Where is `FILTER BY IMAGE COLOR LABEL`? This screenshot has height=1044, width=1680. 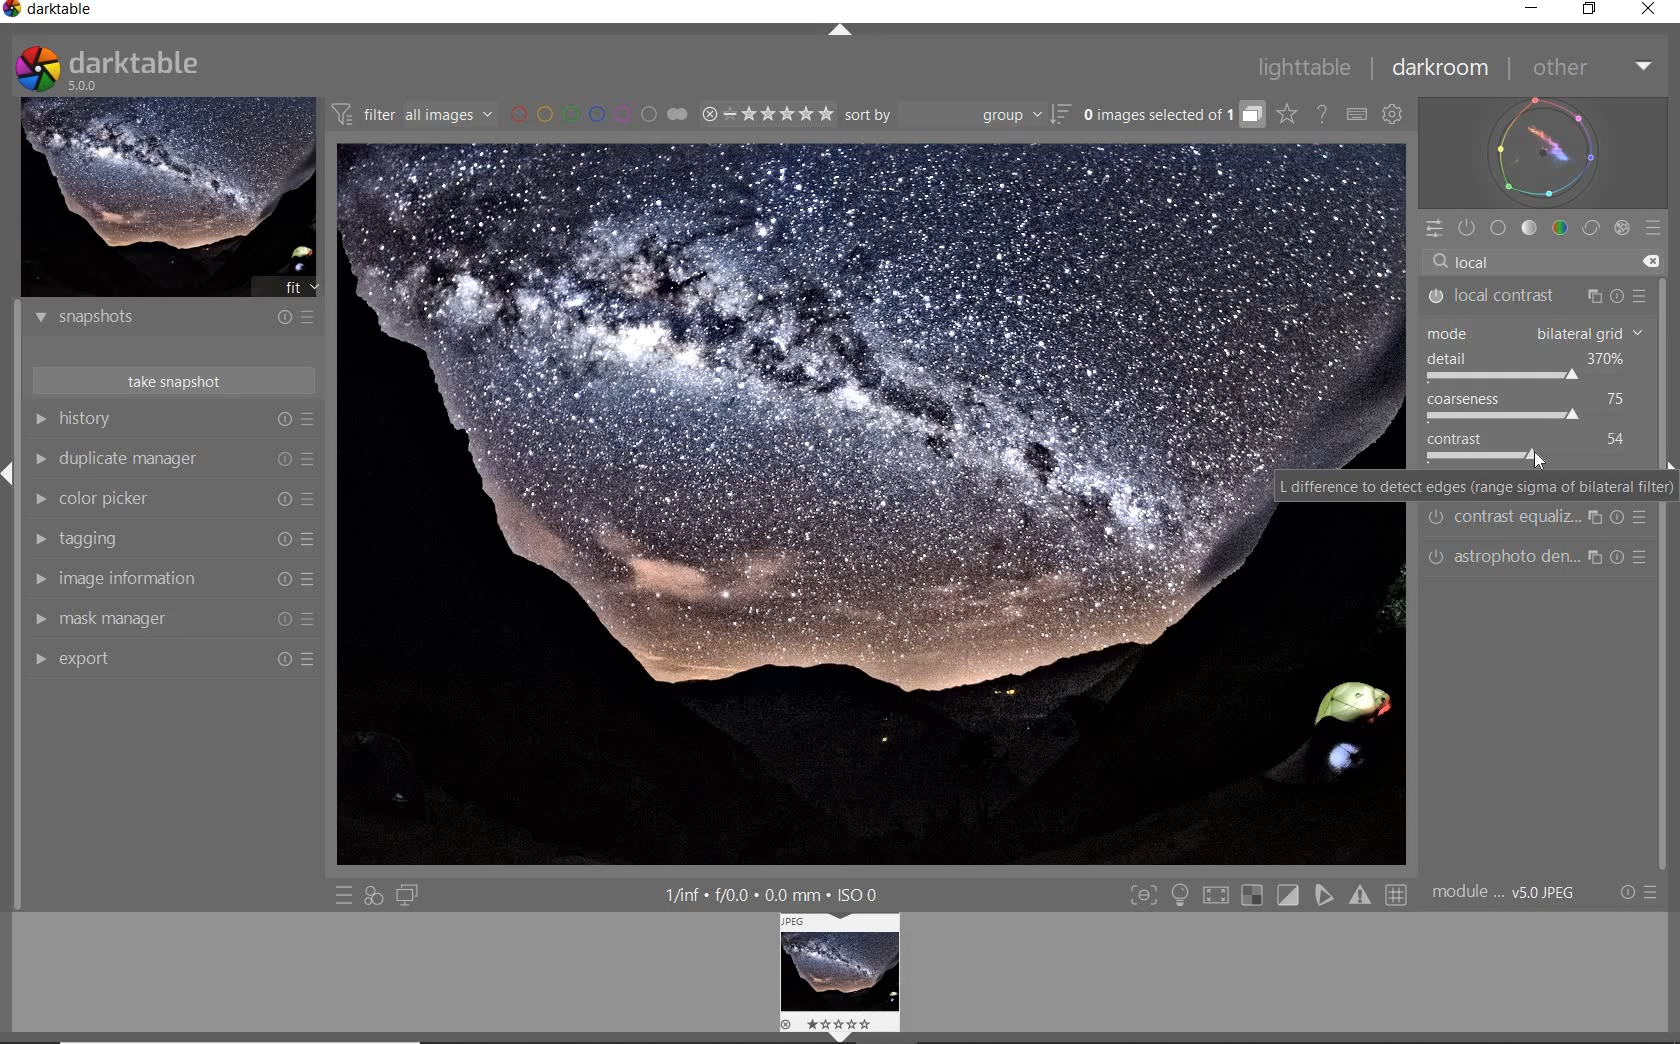 FILTER BY IMAGE COLOR LABEL is located at coordinates (598, 114).